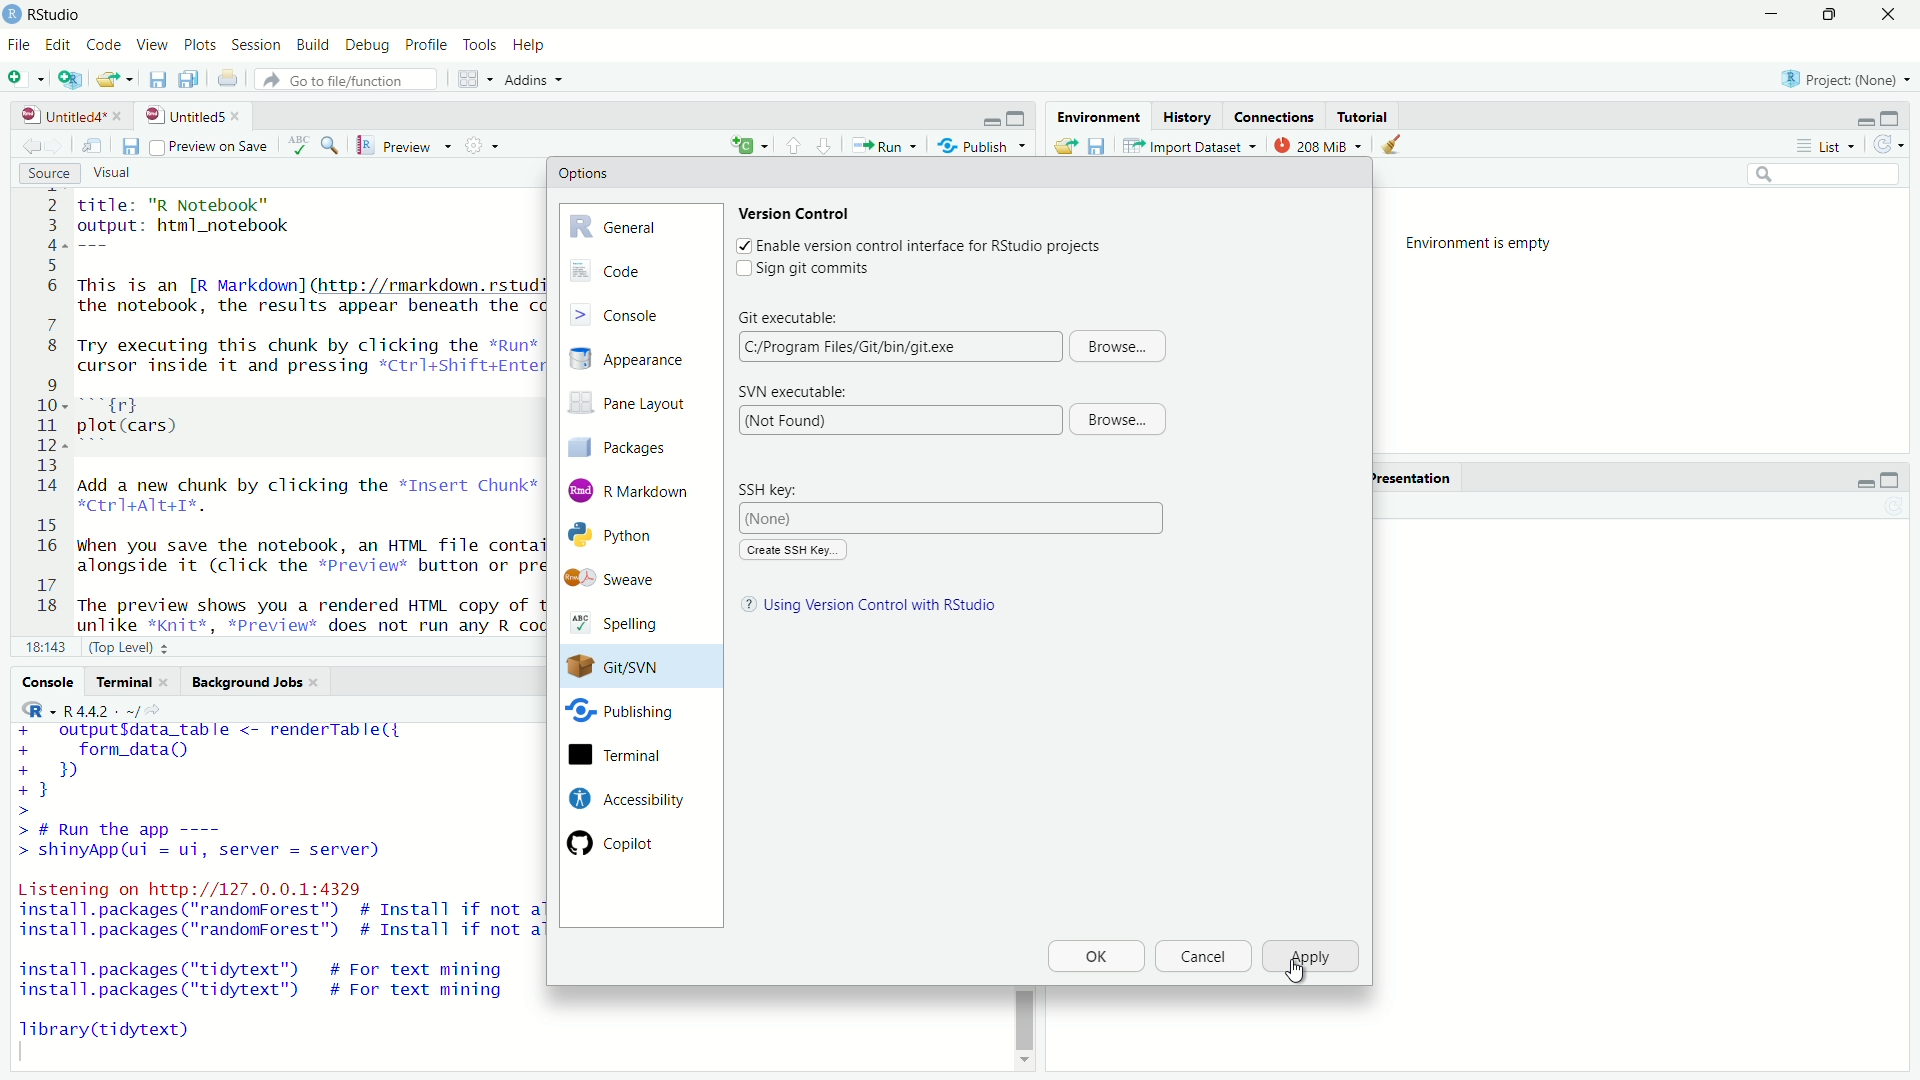 This screenshot has height=1080, width=1920. What do you see at coordinates (1366, 116) in the screenshot?
I see `Tutorial` at bounding box center [1366, 116].